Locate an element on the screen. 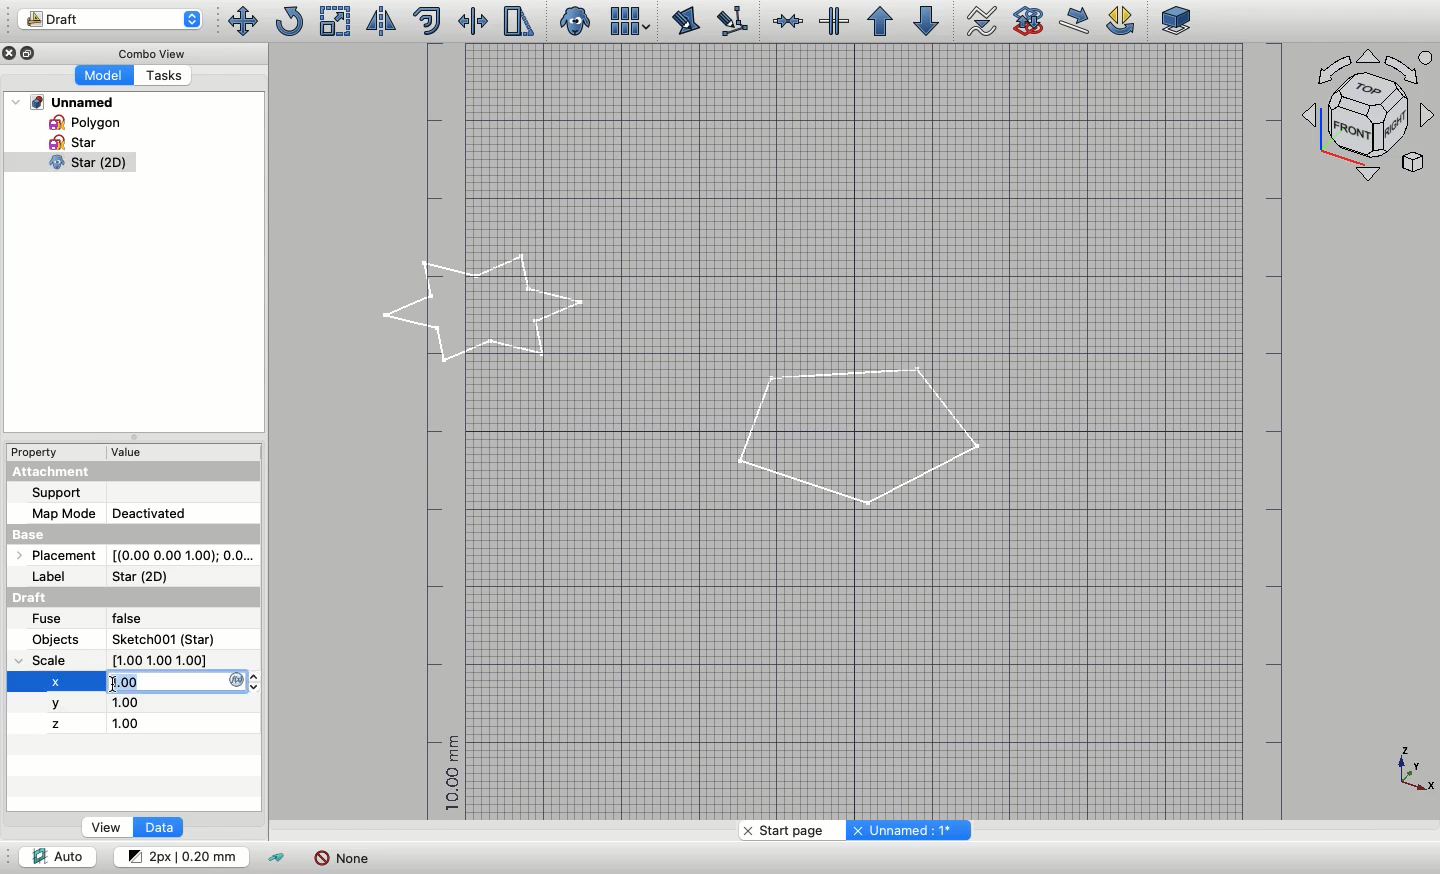  Draft to sketch is located at coordinates (1029, 19).